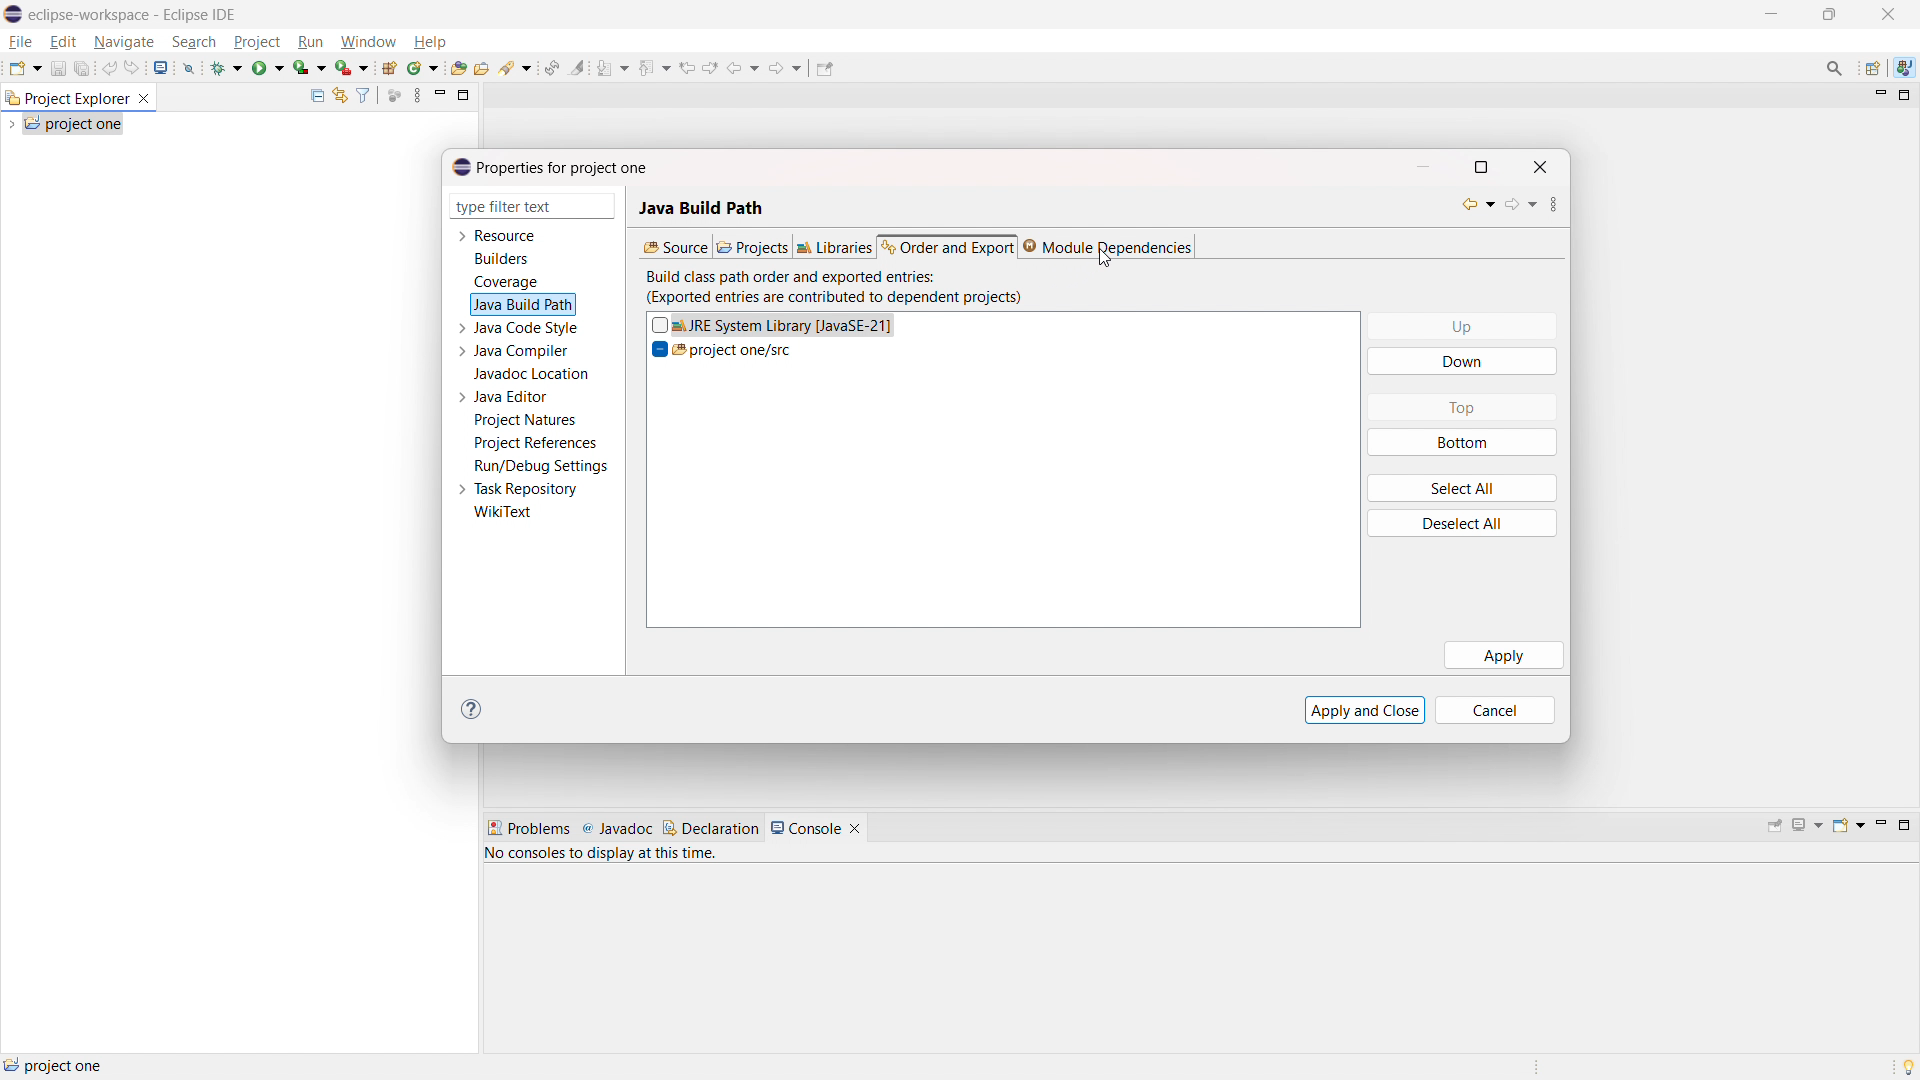 The height and width of the screenshot is (1080, 1920). I want to click on maximize, so click(1905, 96).